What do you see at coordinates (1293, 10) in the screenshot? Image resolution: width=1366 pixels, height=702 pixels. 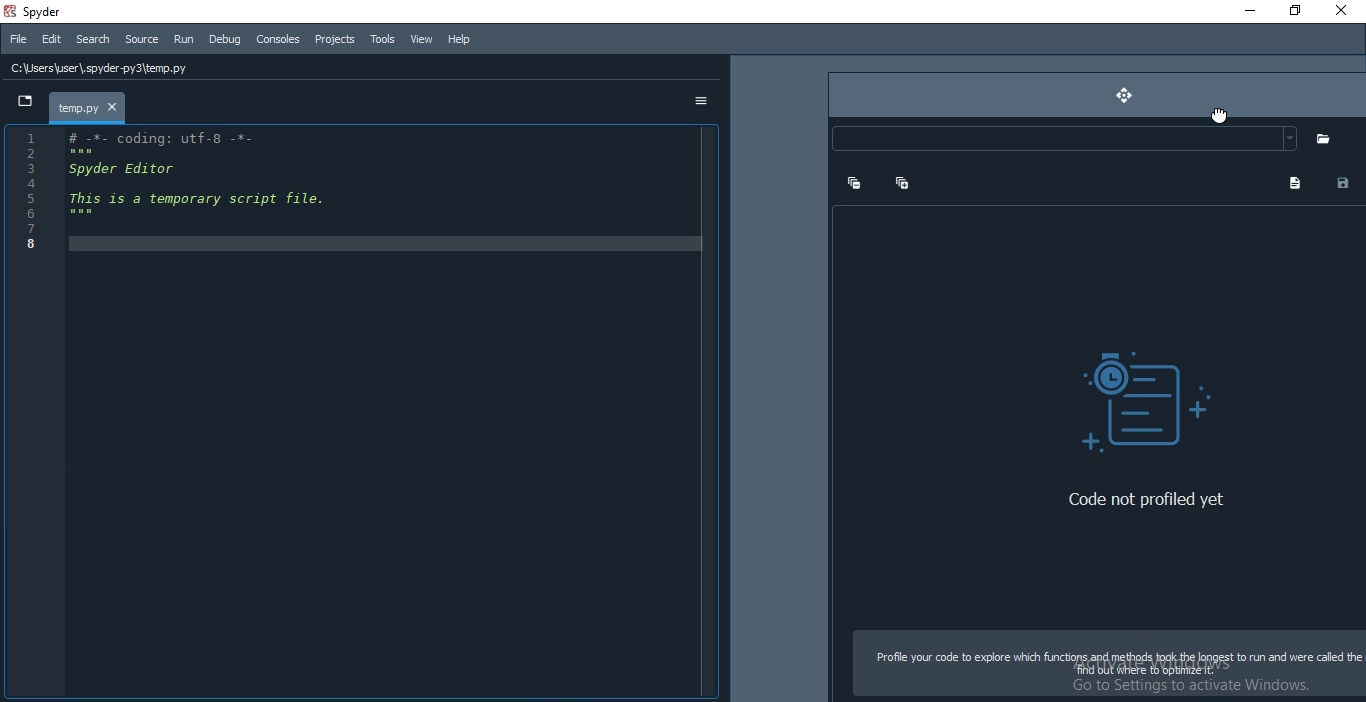 I see `Restore` at bounding box center [1293, 10].